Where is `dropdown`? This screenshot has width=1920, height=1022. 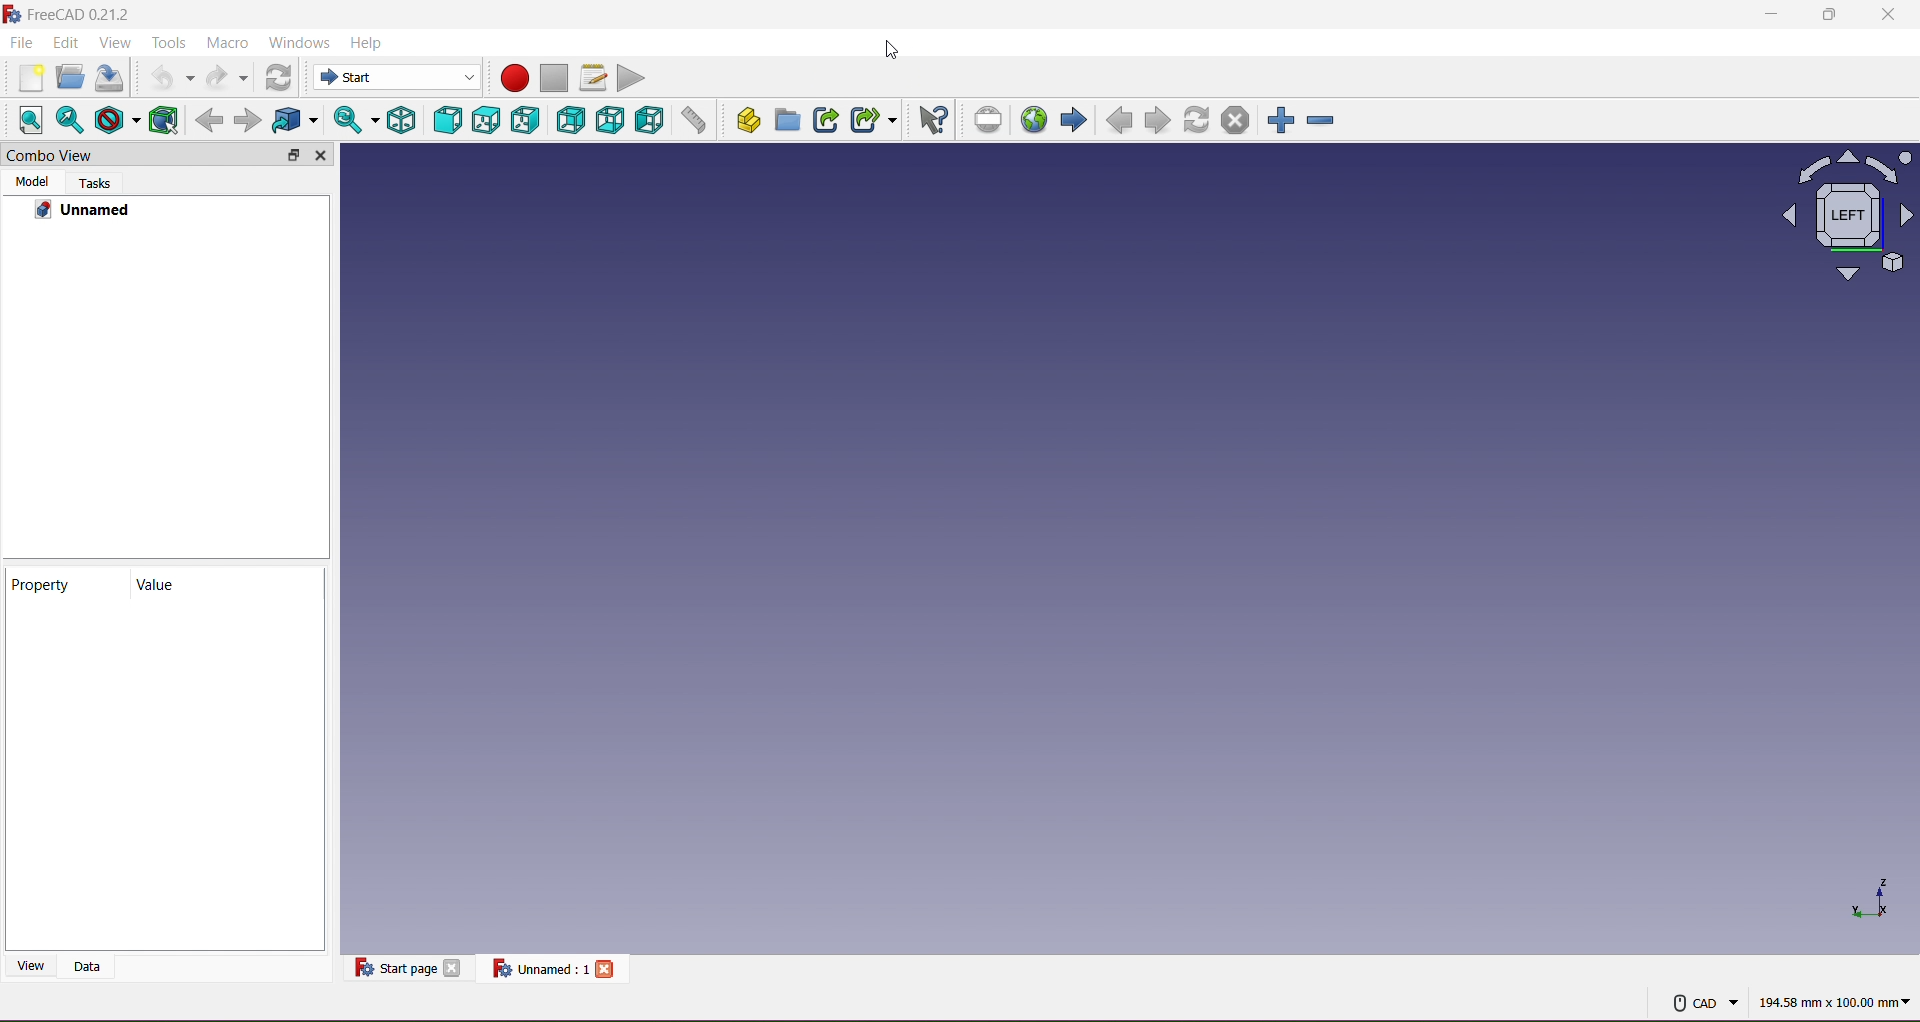
dropdown is located at coordinates (473, 77).